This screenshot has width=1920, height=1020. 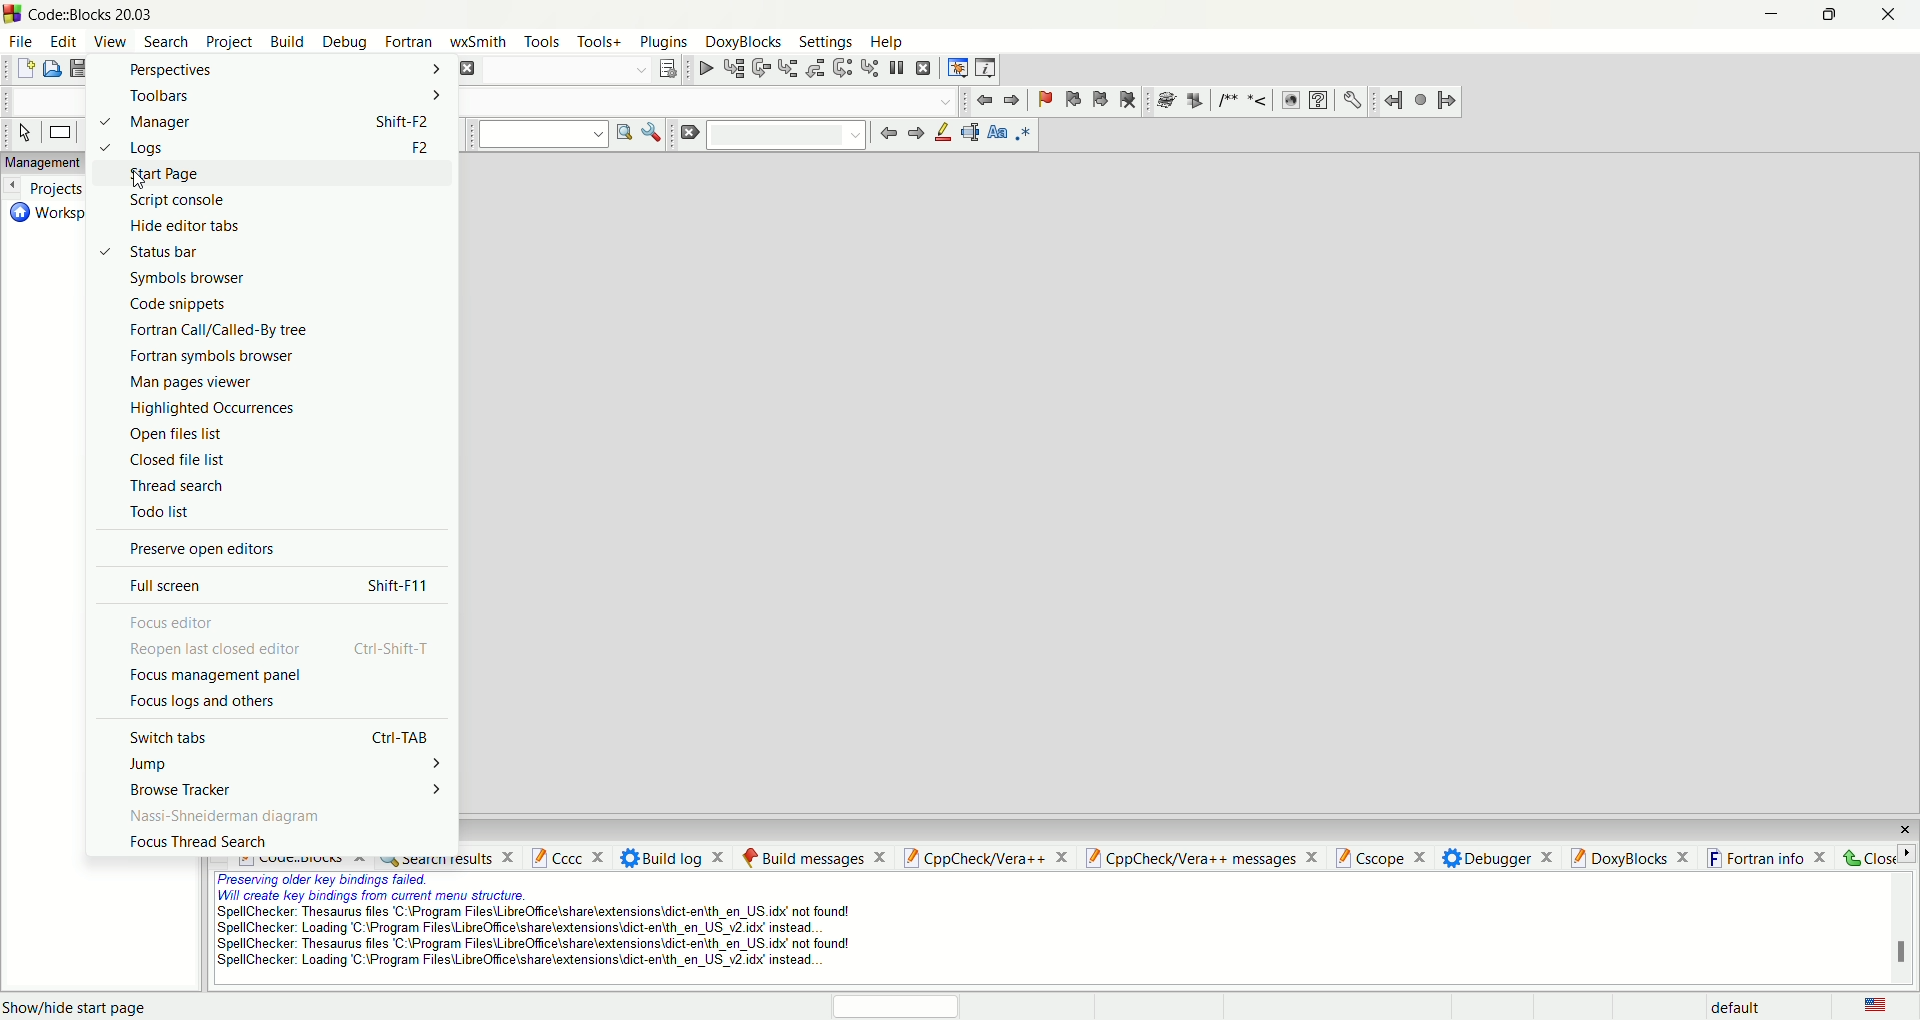 I want to click on previous bookmark, so click(x=1071, y=98).